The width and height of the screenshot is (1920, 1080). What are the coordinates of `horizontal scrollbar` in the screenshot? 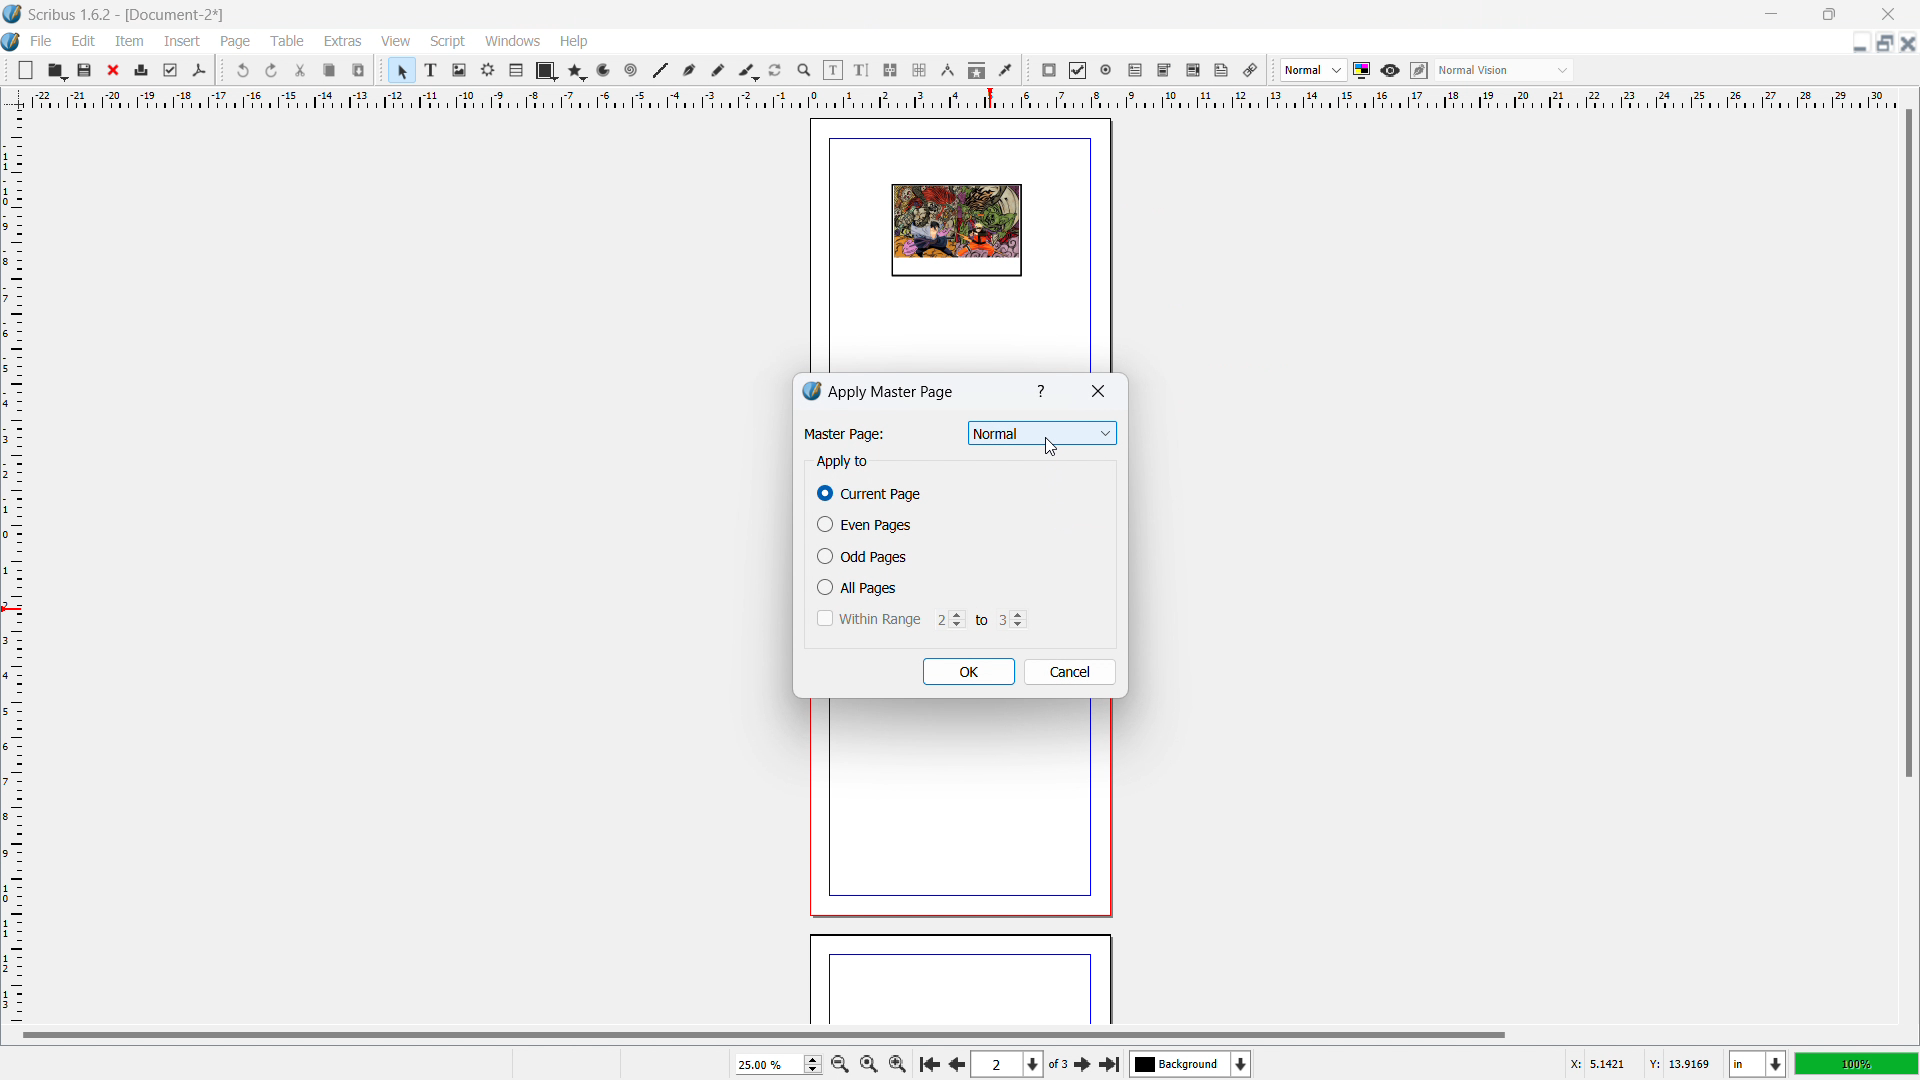 It's located at (764, 1034).